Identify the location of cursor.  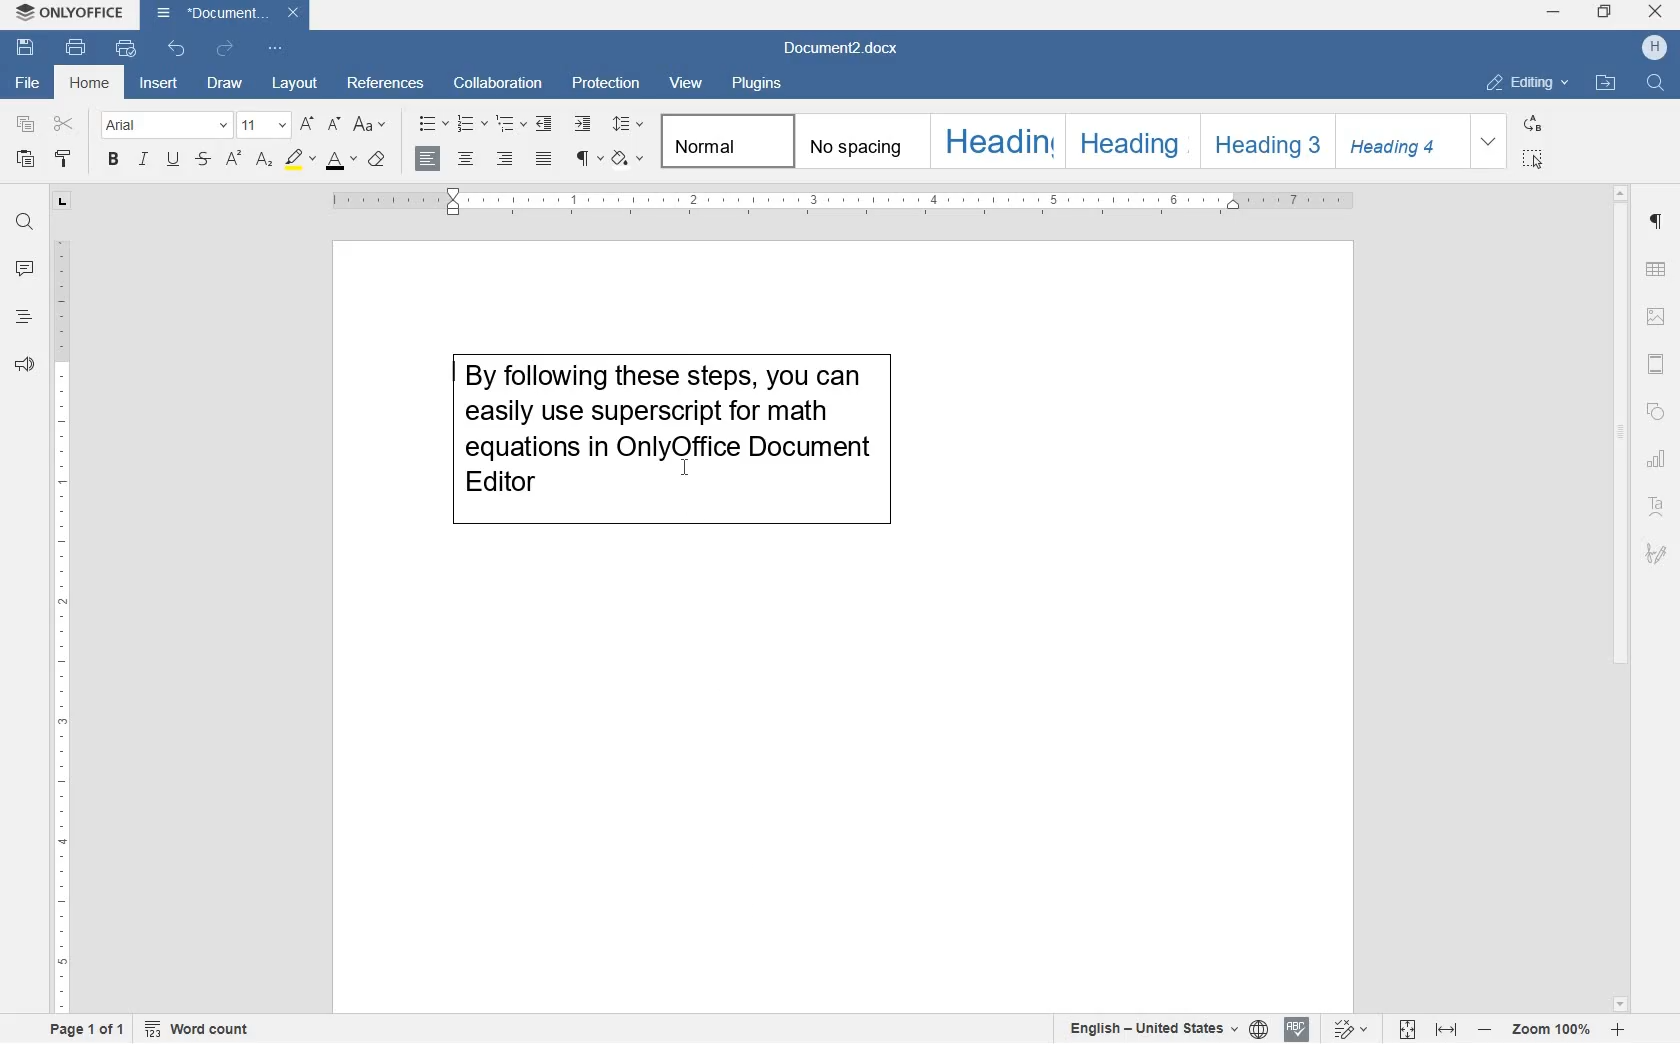
(686, 468).